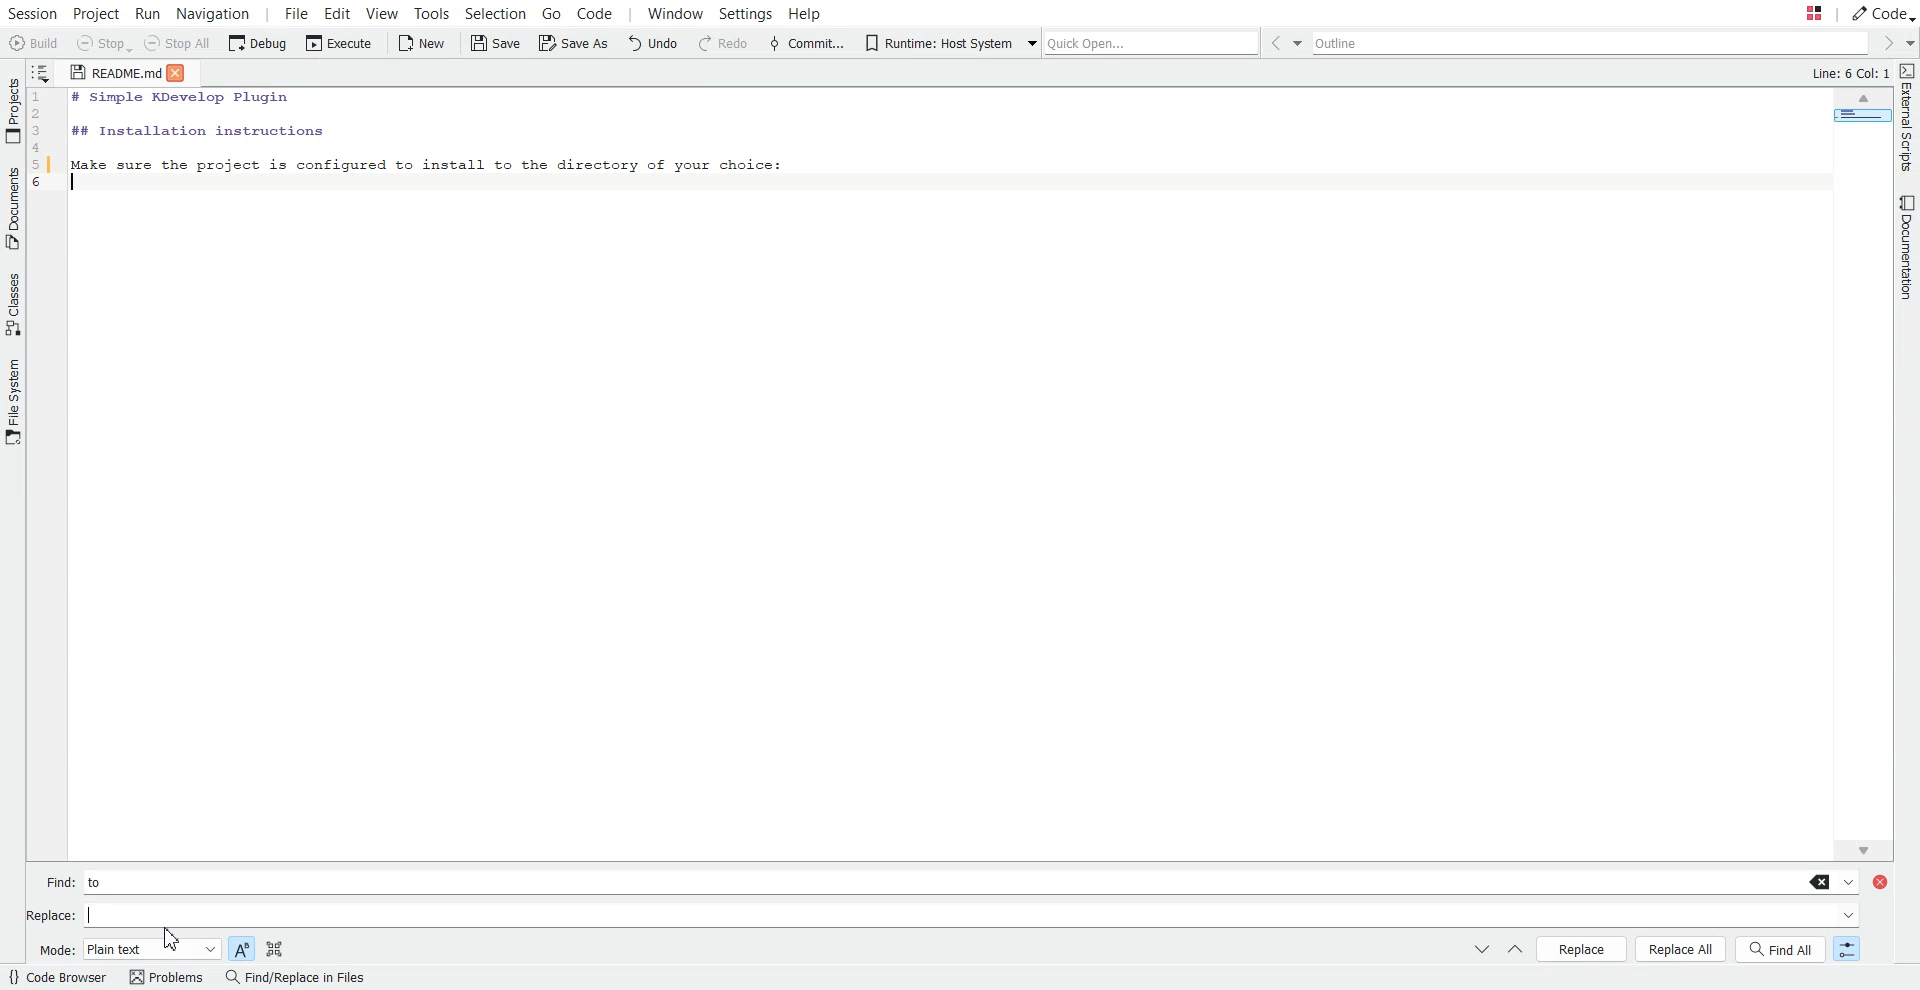 This screenshot has height=990, width=1920. I want to click on Documentation, so click(1902, 249).